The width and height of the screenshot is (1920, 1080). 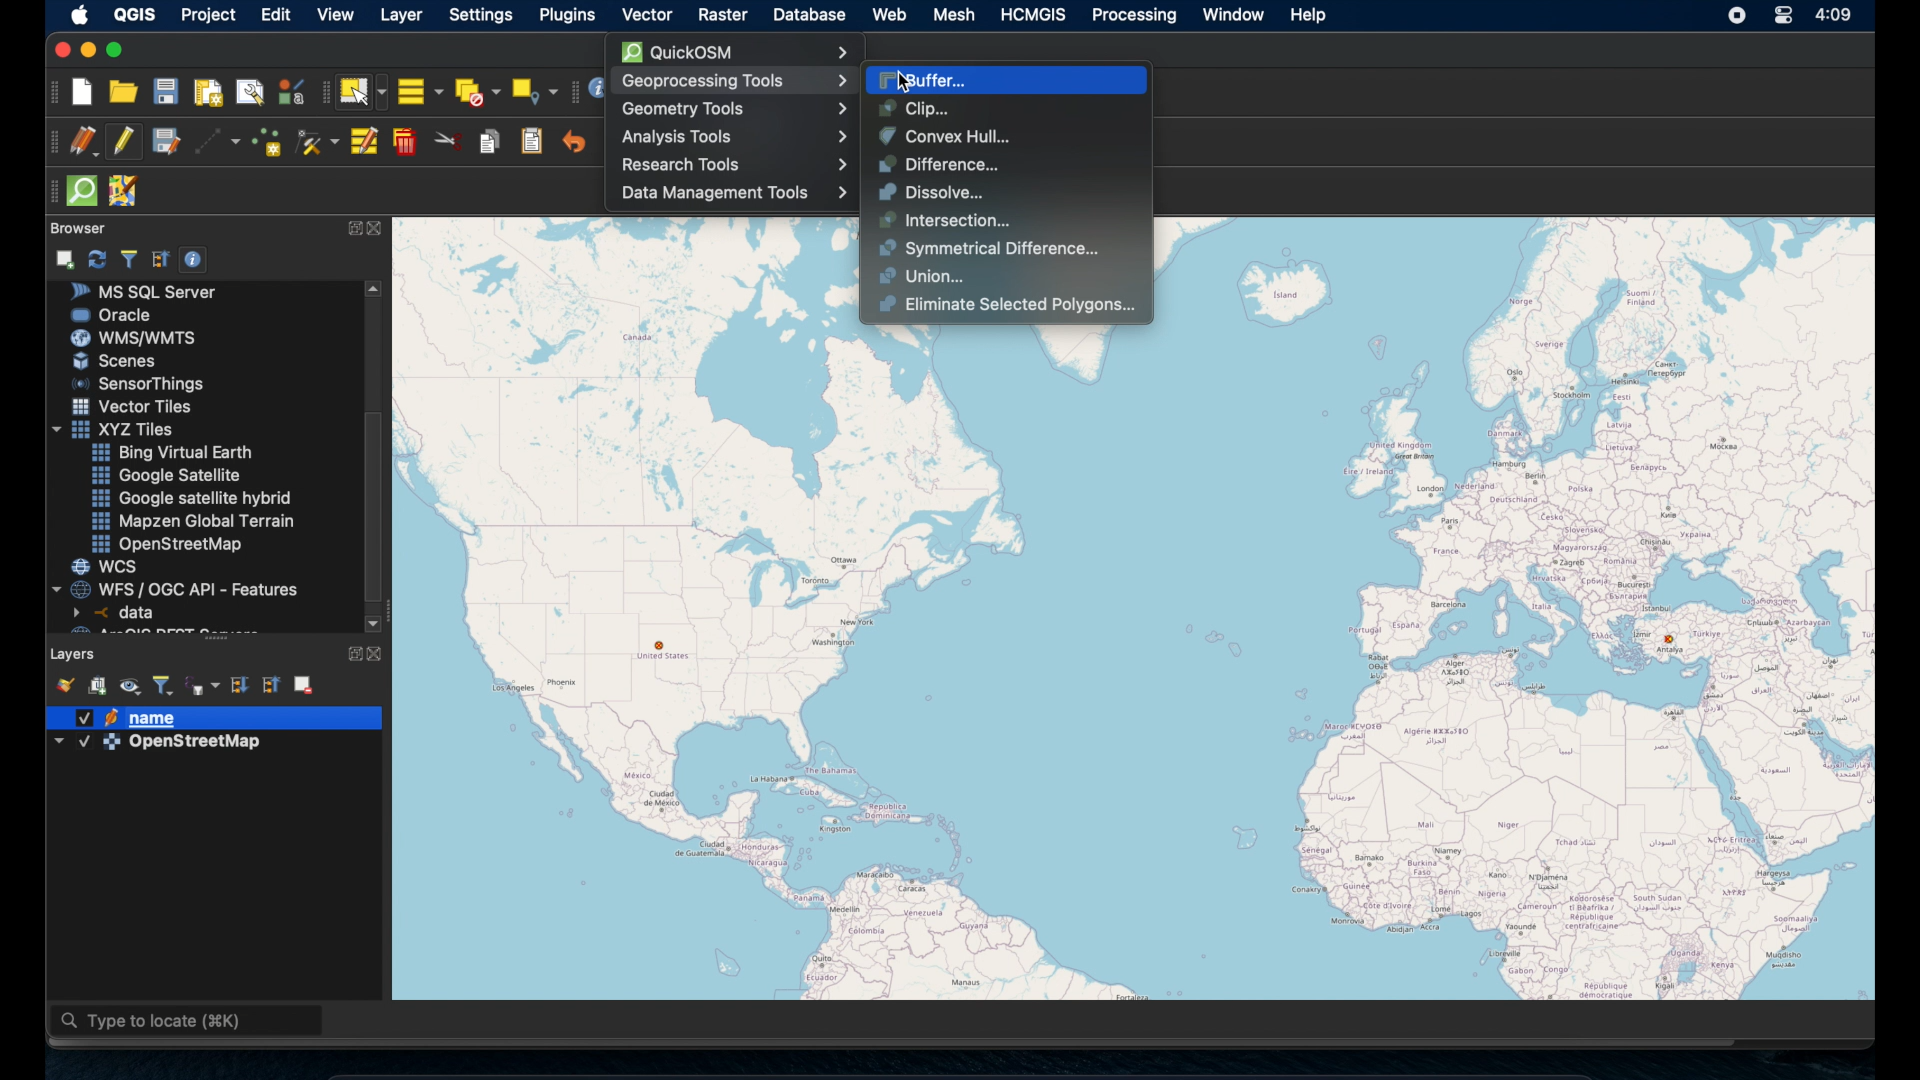 What do you see at coordinates (133, 337) in the screenshot?
I see `wms/wmts` at bounding box center [133, 337].